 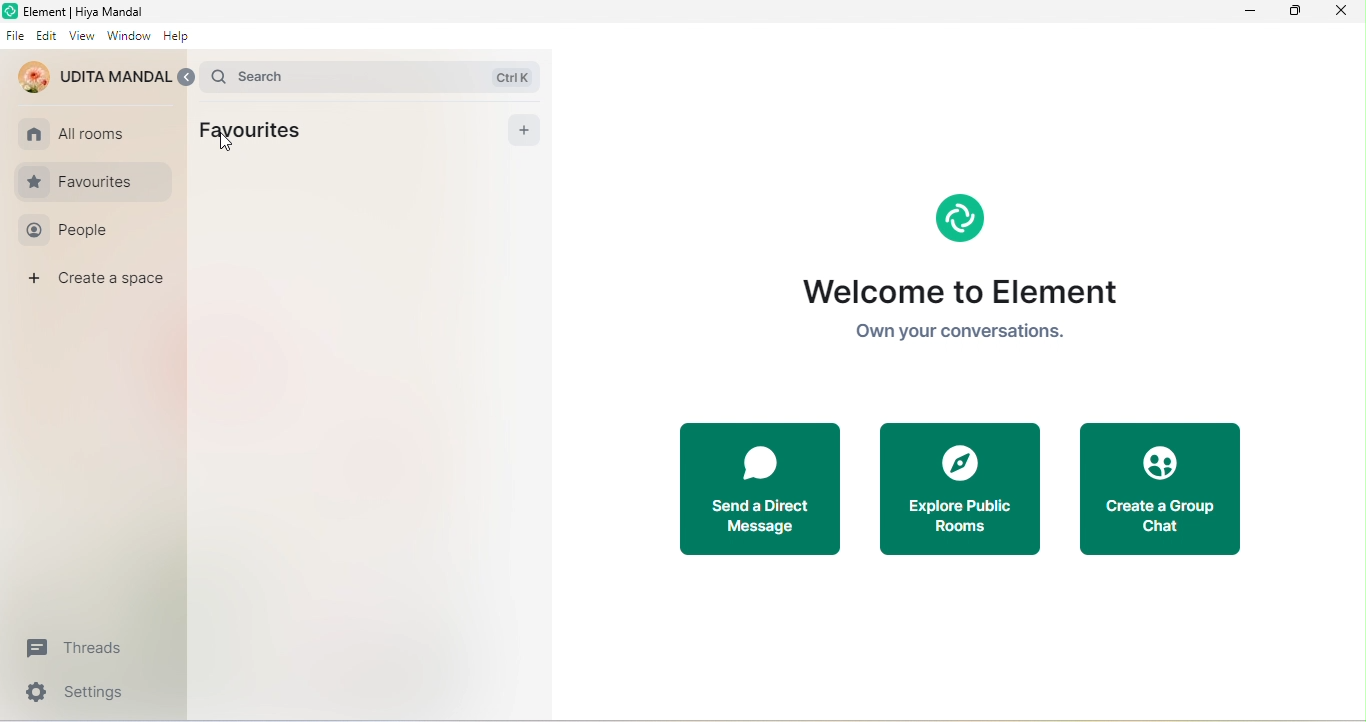 What do you see at coordinates (100, 282) in the screenshot?
I see `create a space` at bounding box center [100, 282].